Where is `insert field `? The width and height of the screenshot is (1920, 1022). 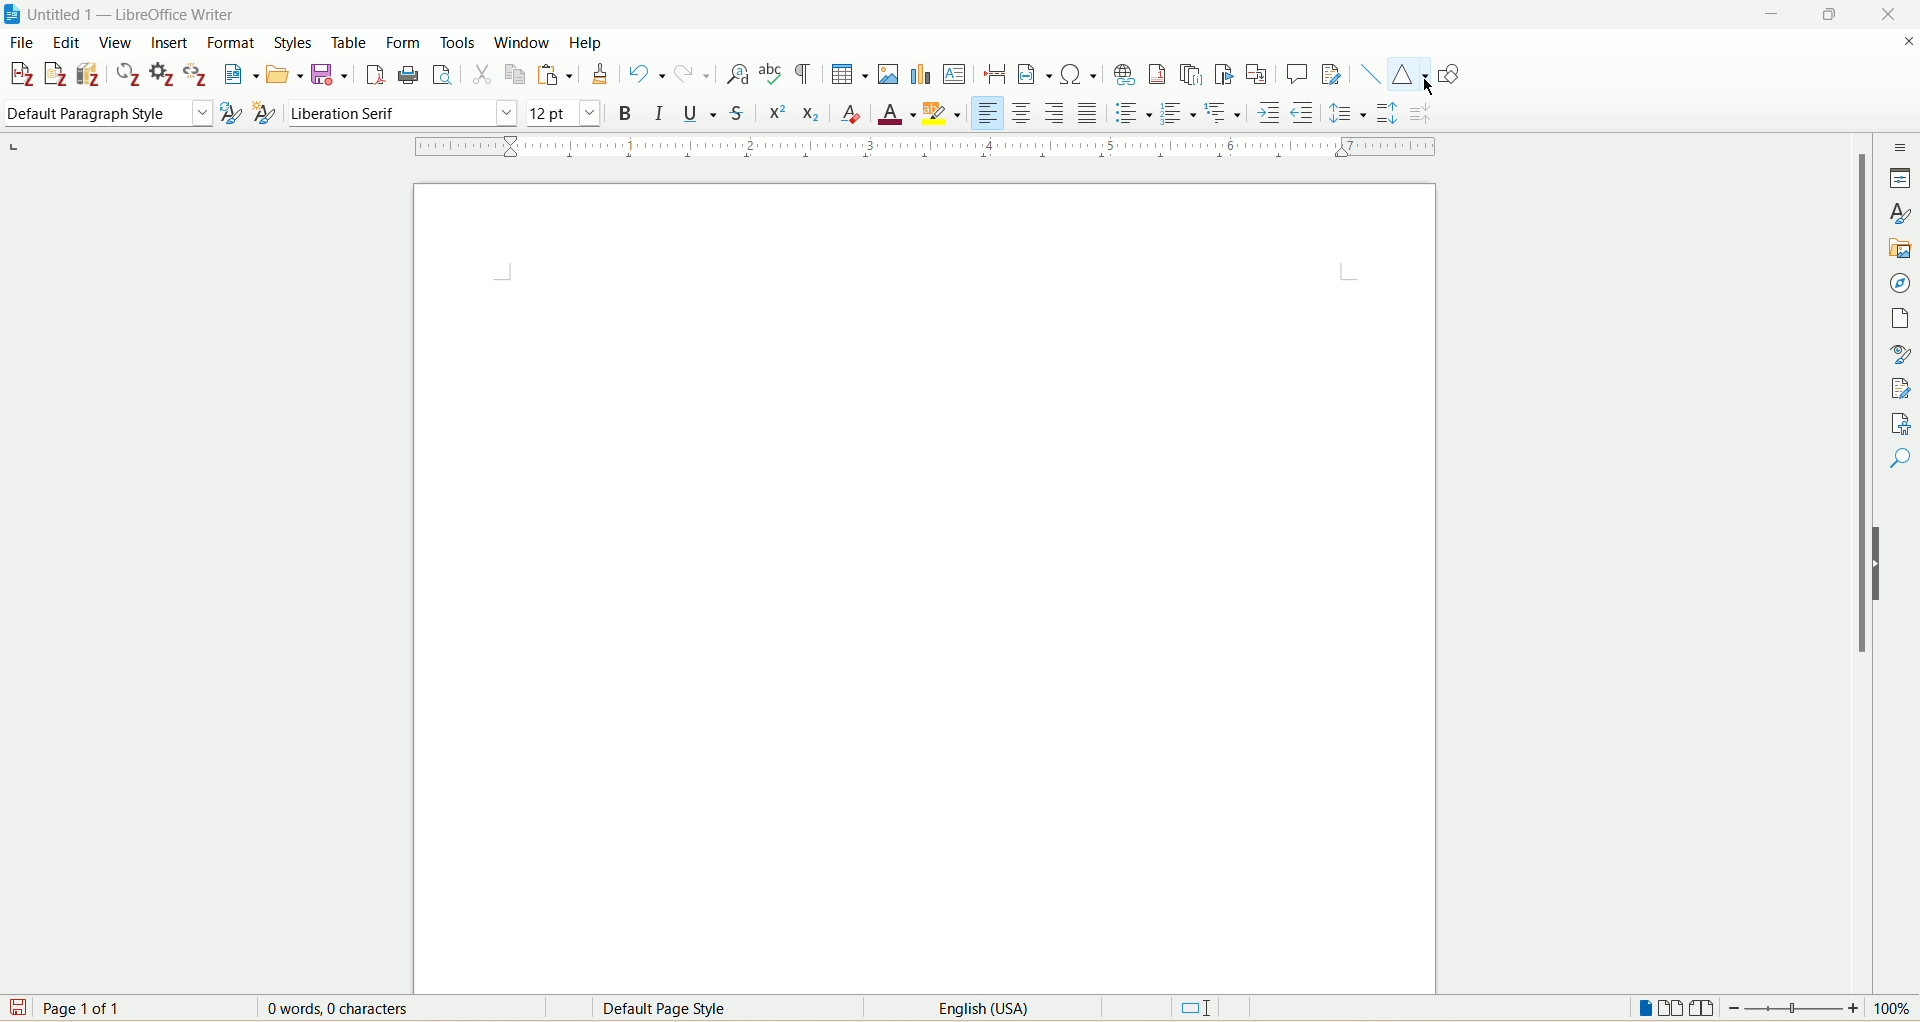 insert field  is located at coordinates (1035, 73).